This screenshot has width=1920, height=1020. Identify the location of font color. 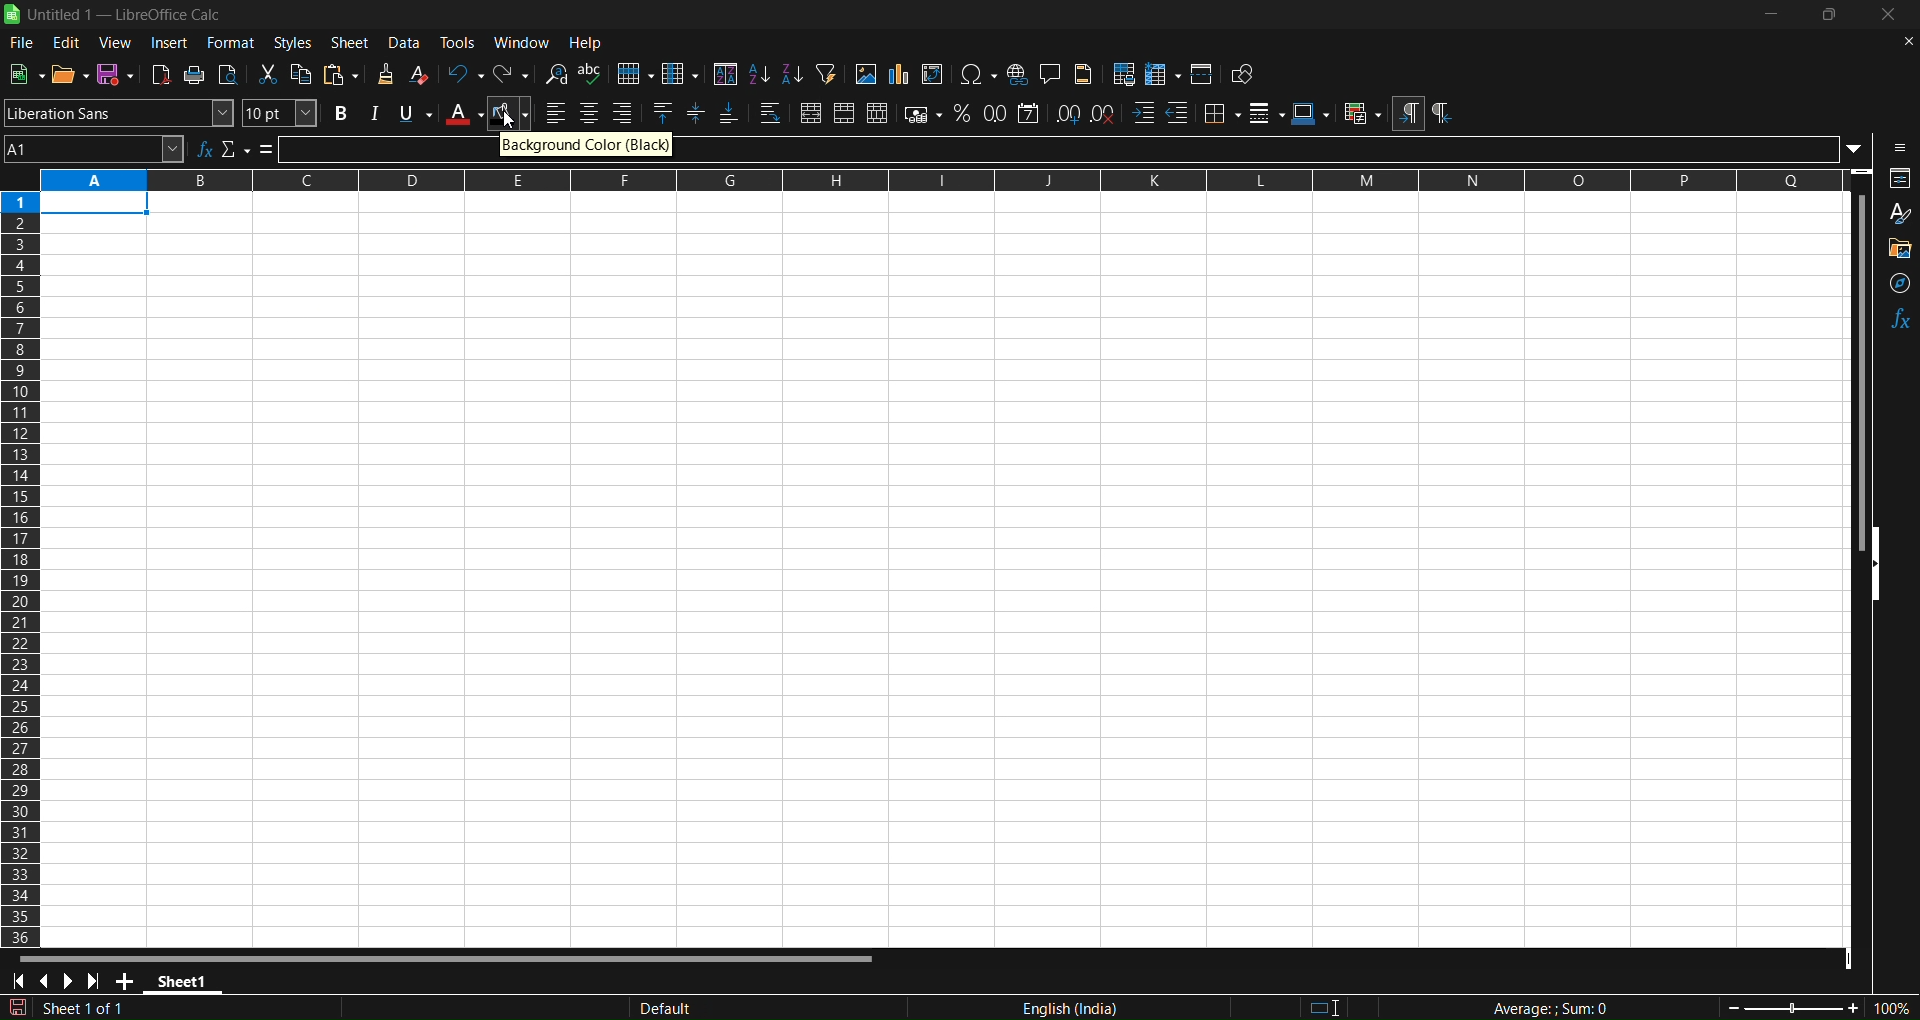
(464, 114).